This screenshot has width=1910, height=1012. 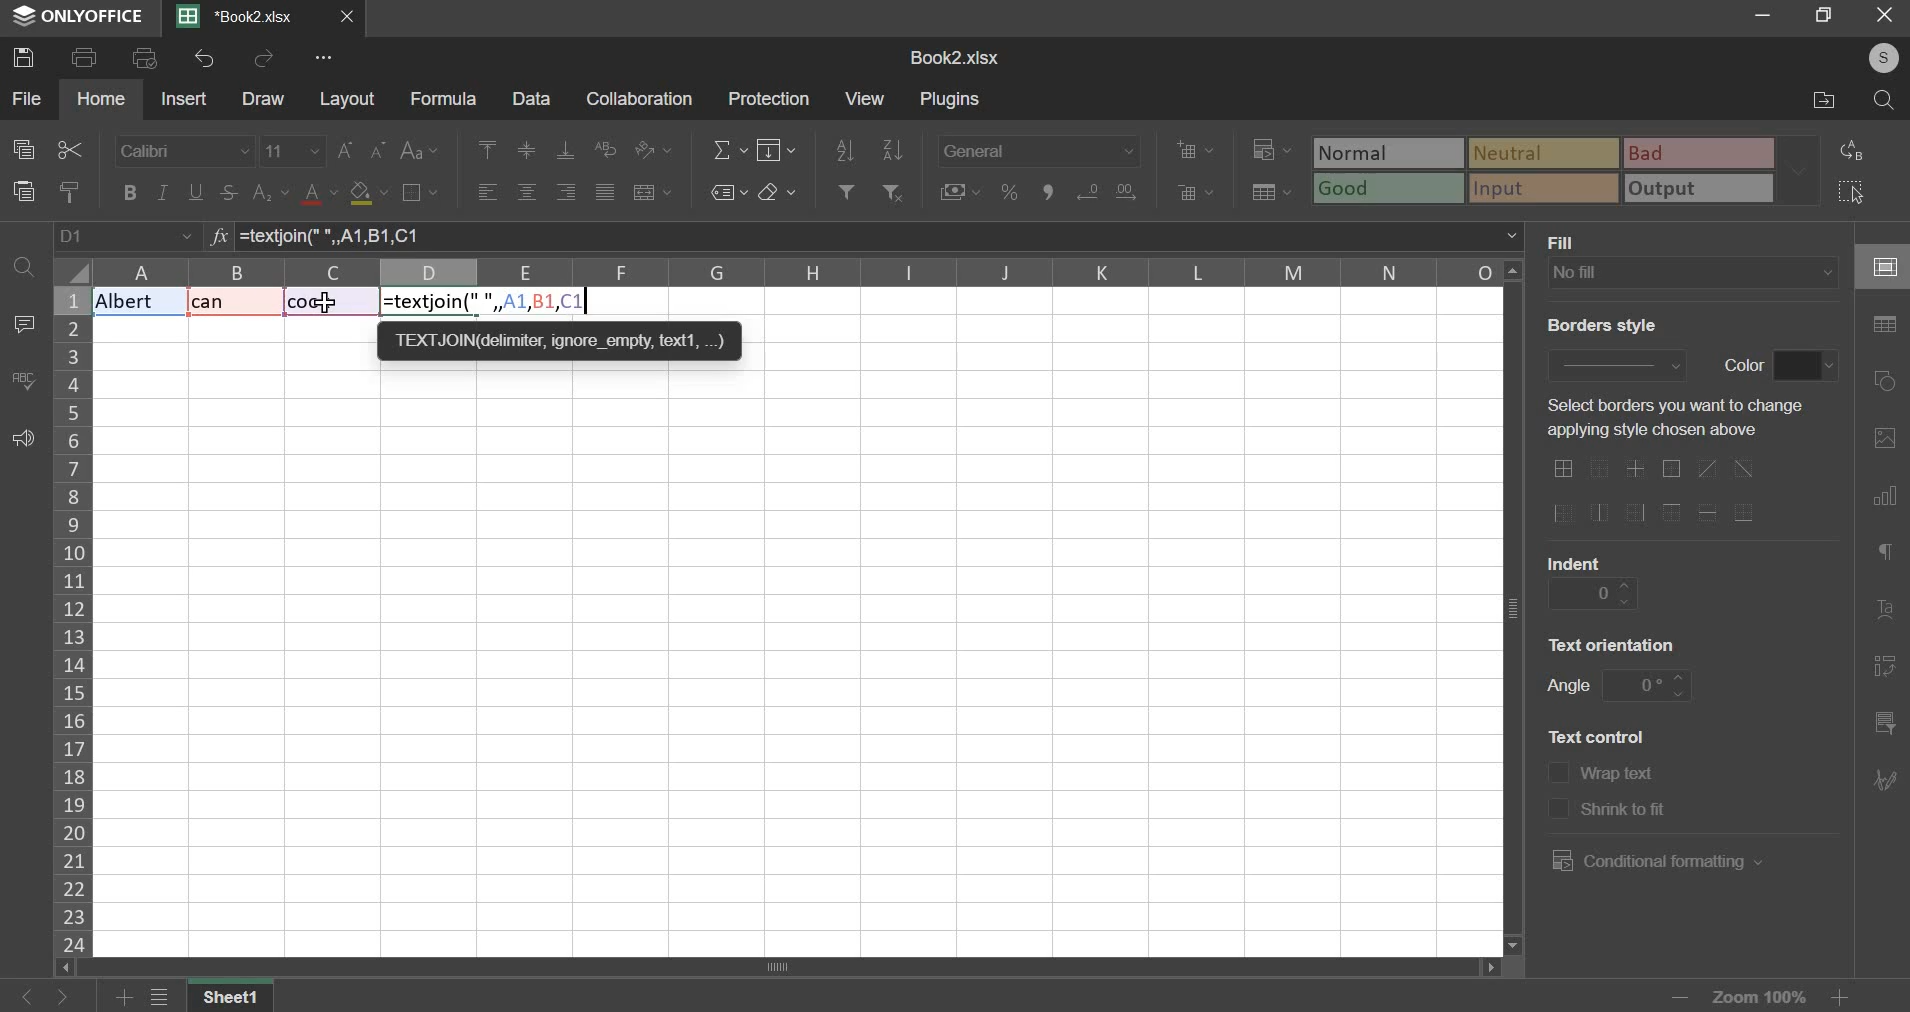 I want to click on named ranges, so click(x=727, y=192).